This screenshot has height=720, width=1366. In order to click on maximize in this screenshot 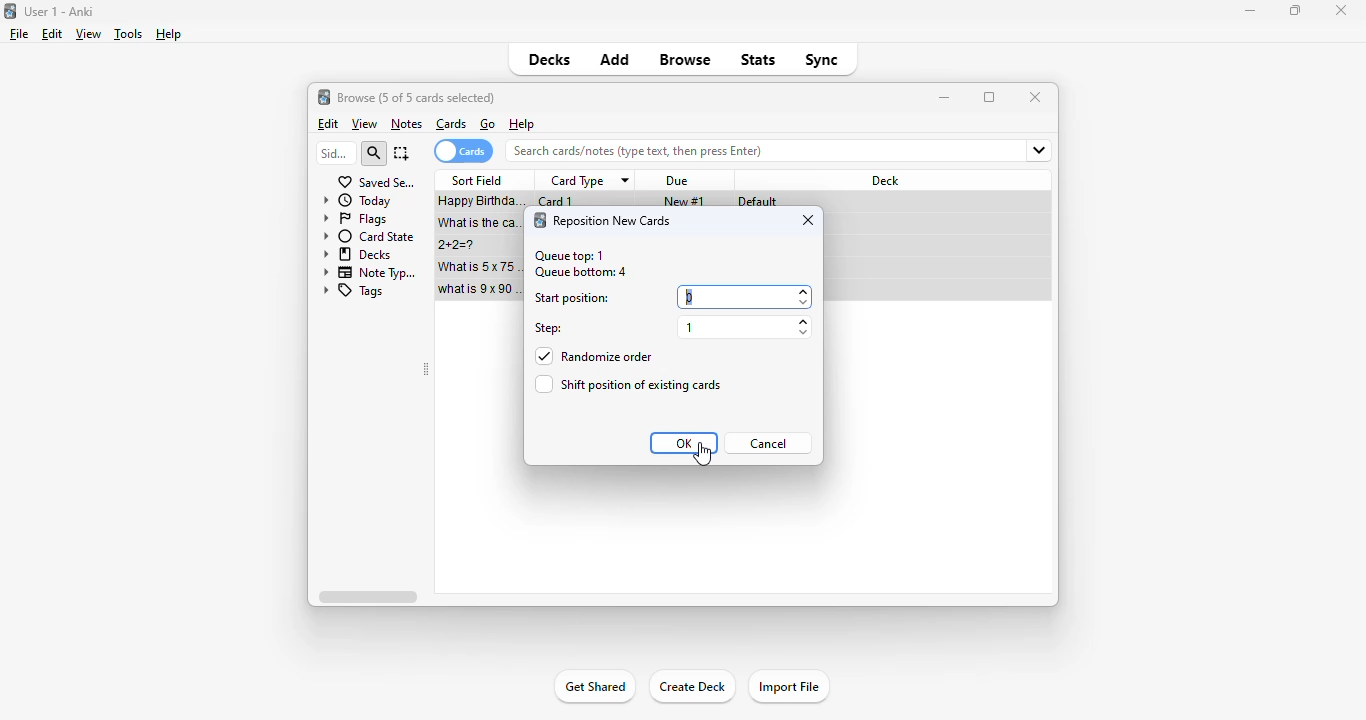, I will do `click(1294, 11)`.